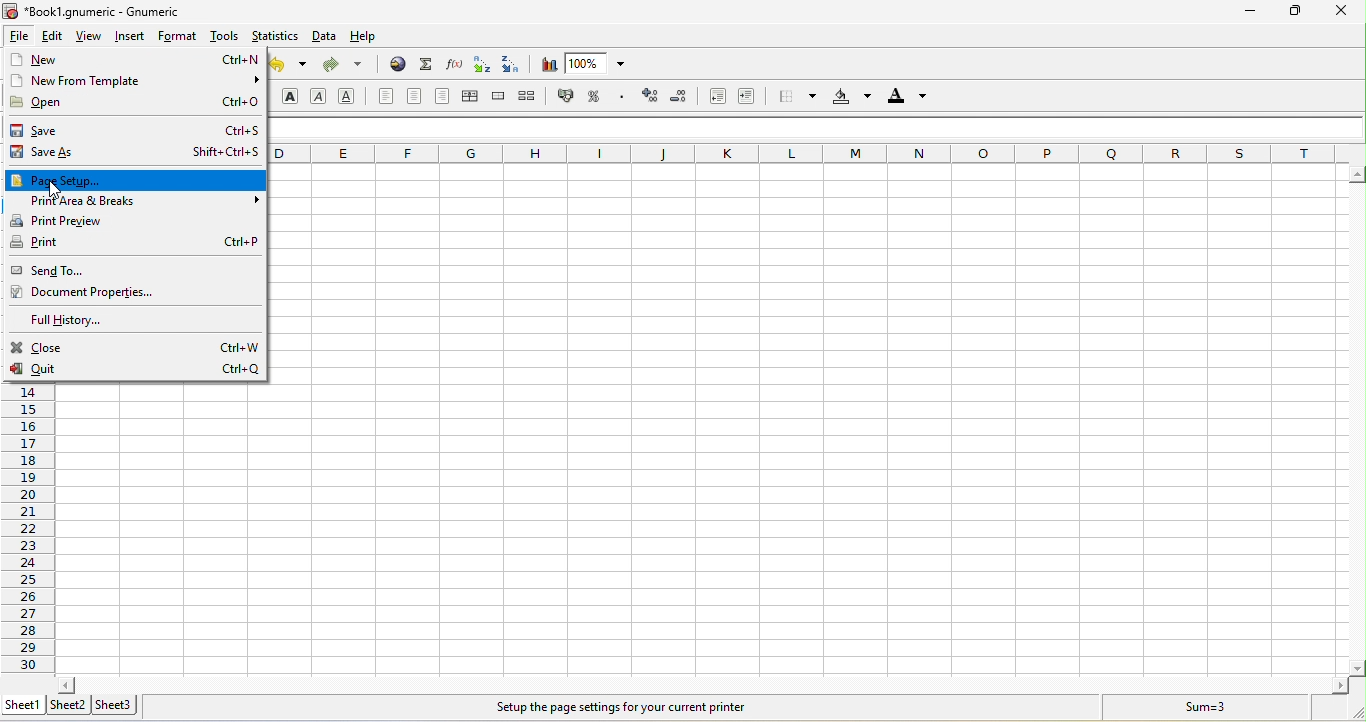 Image resolution: width=1366 pixels, height=722 pixels. What do you see at coordinates (444, 96) in the screenshot?
I see `align right` at bounding box center [444, 96].